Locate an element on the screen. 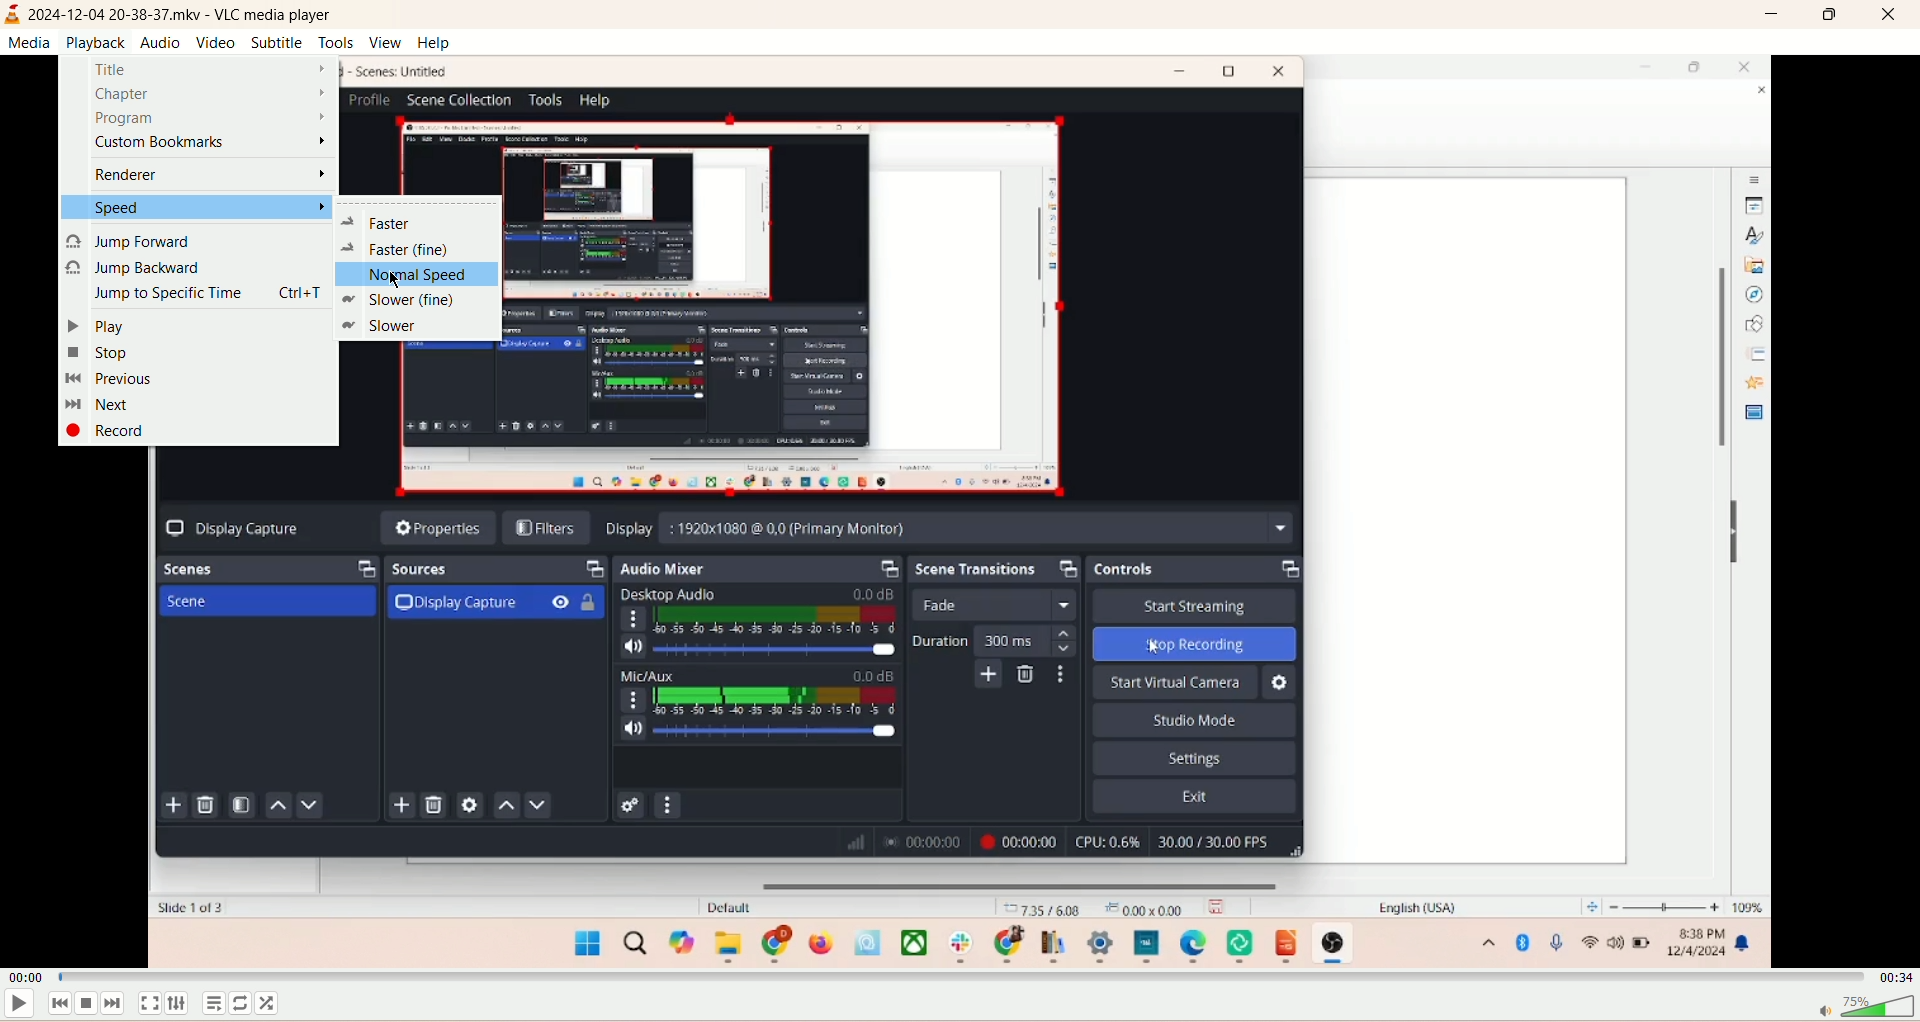 Image resolution: width=1920 pixels, height=1022 pixels. chapter is located at coordinates (211, 94).